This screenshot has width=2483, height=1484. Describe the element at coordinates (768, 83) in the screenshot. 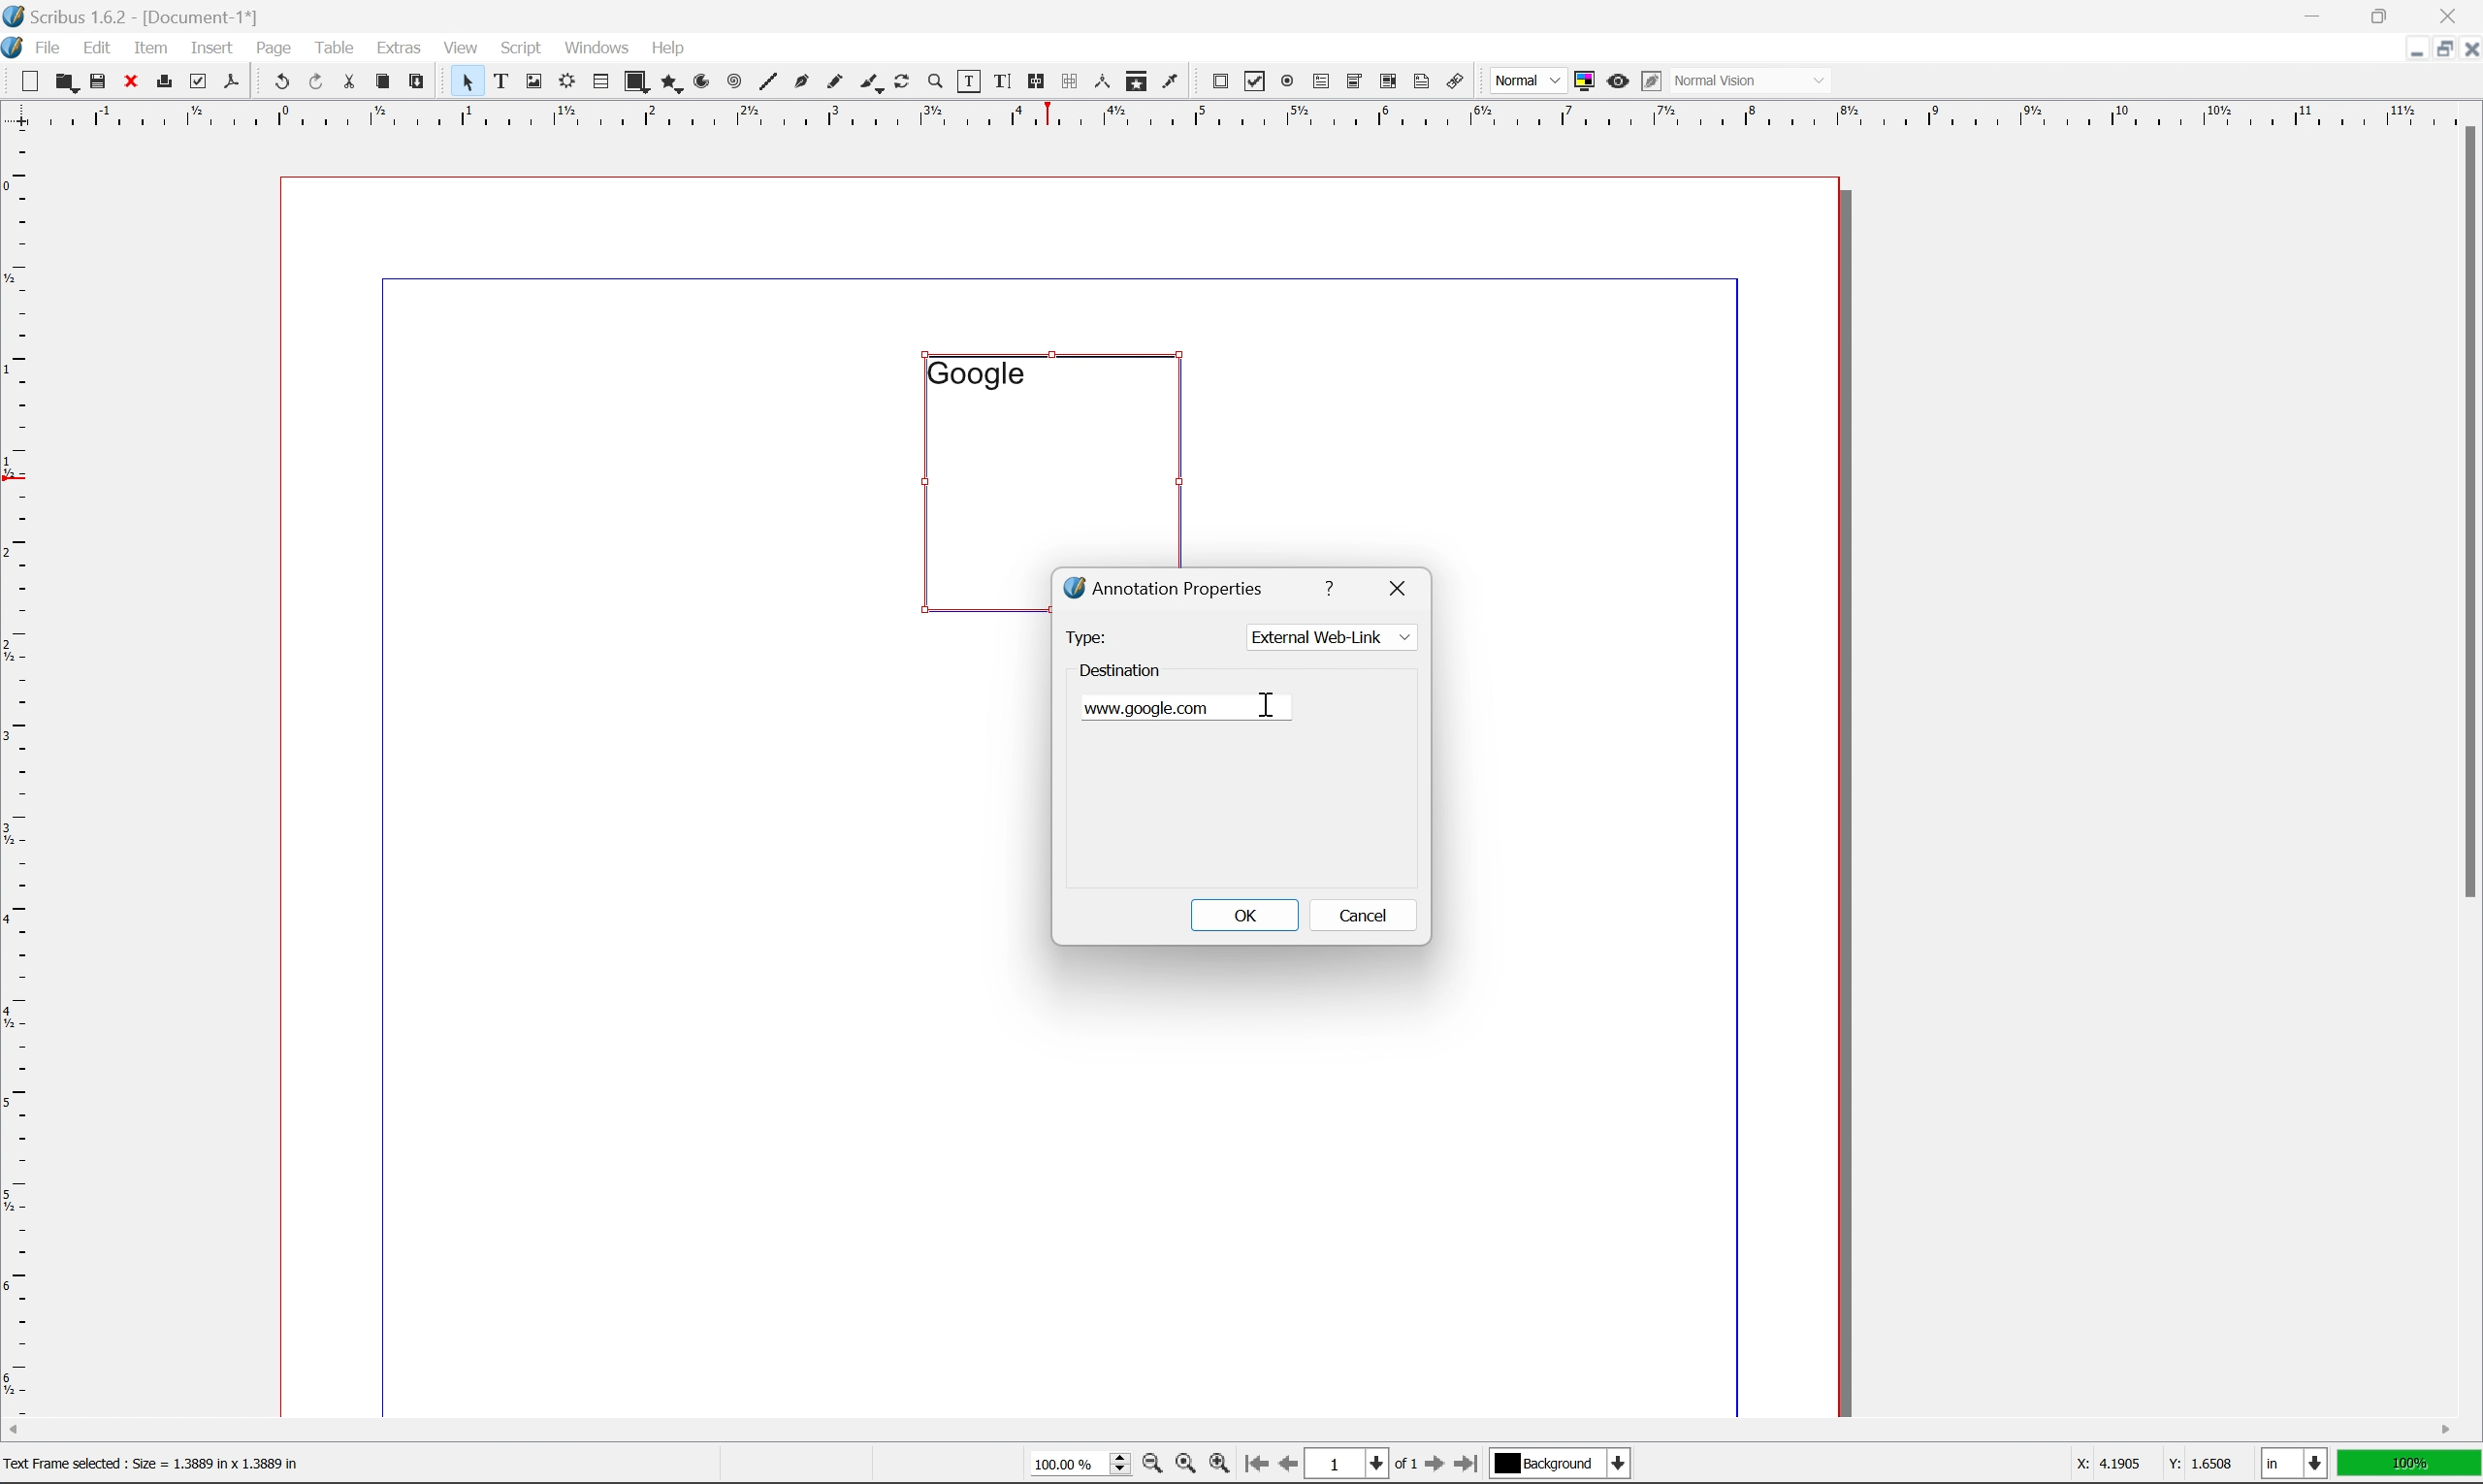

I see `line` at that location.